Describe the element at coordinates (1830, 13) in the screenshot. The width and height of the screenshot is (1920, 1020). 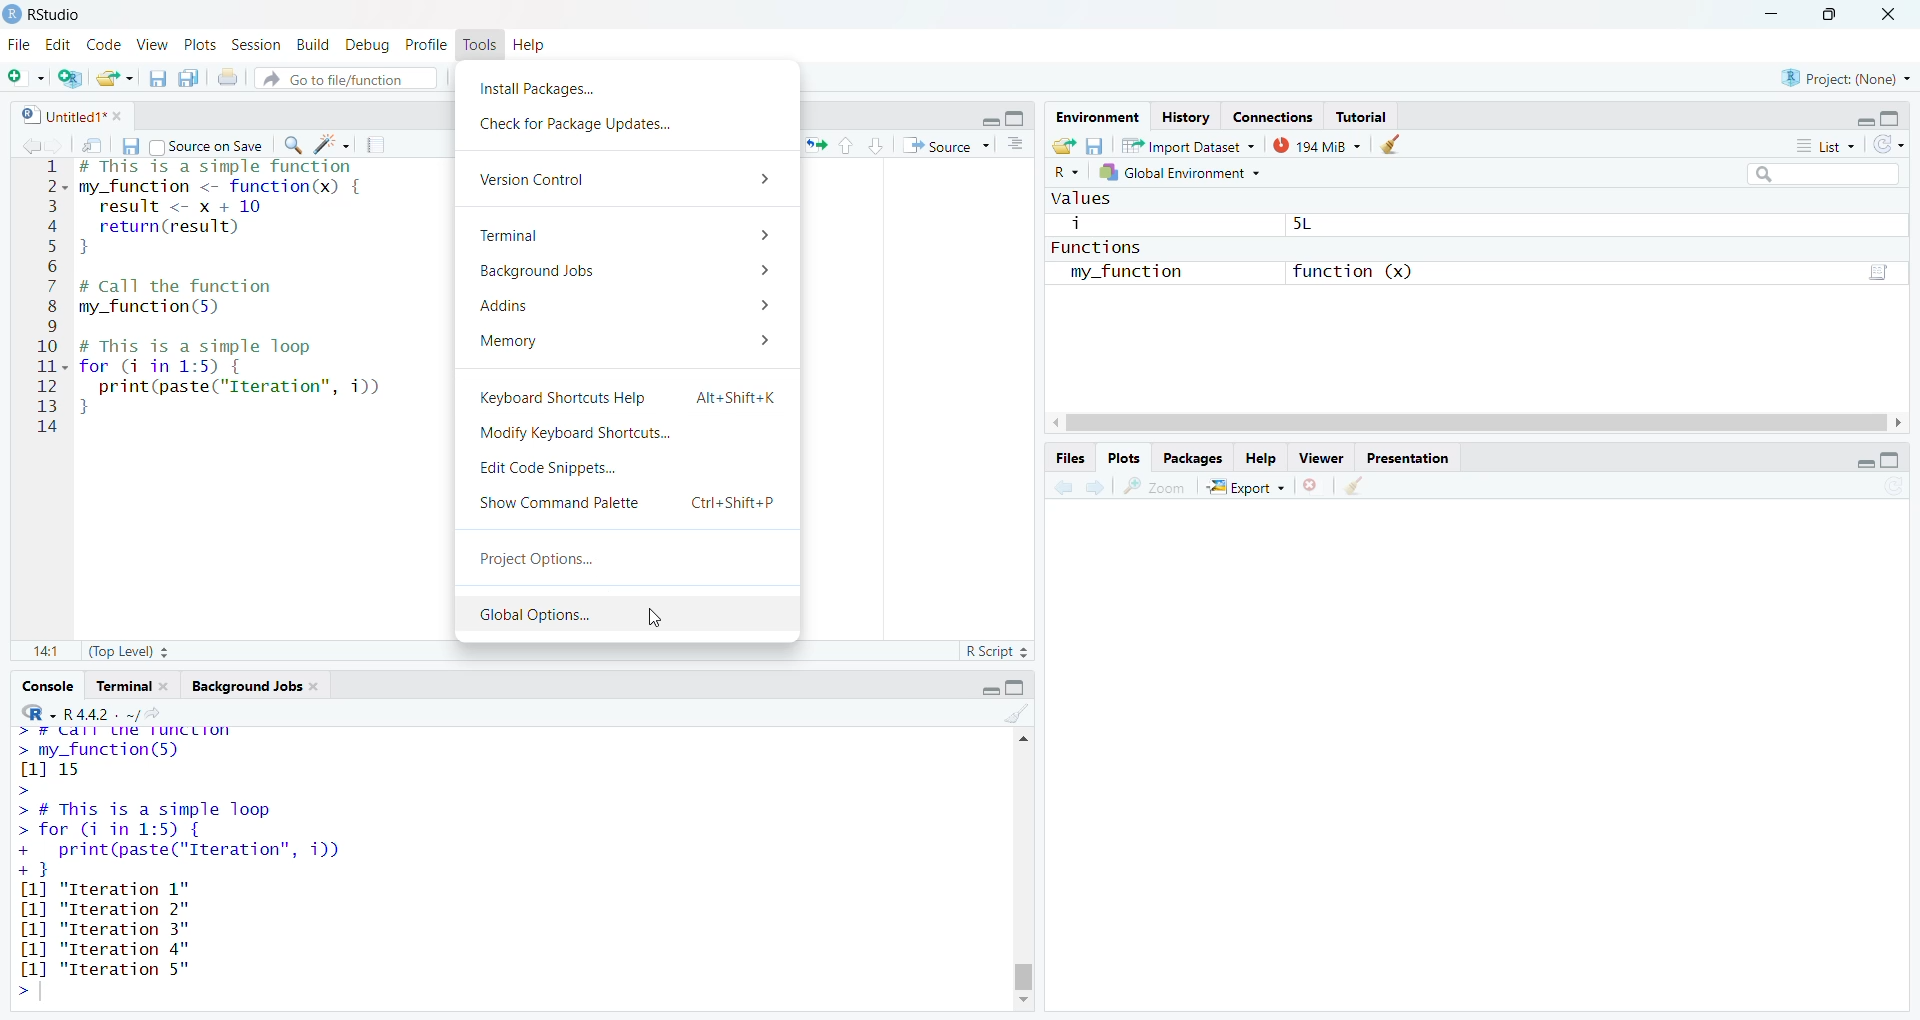
I see `maximize` at that location.